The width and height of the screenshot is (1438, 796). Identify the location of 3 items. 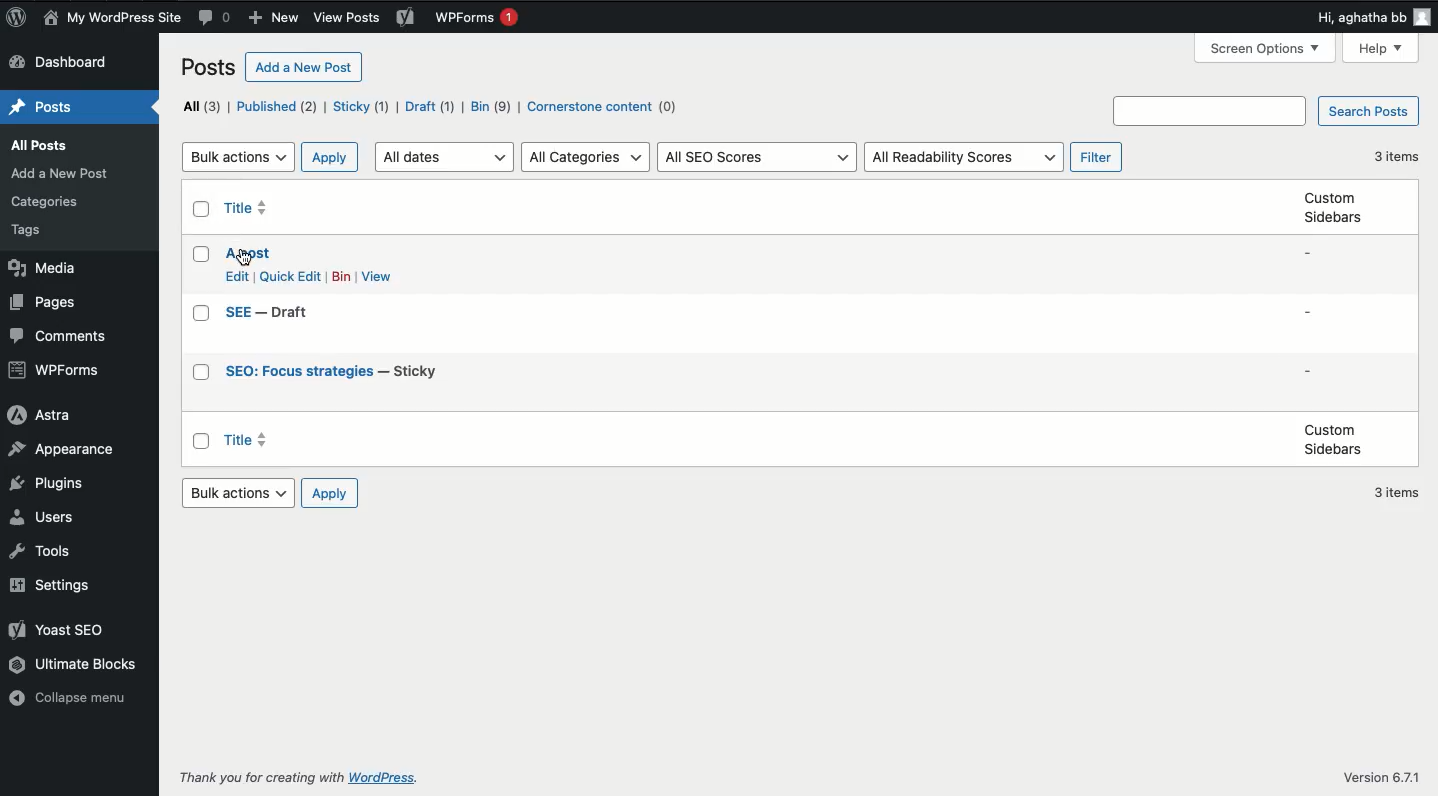
(1402, 159).